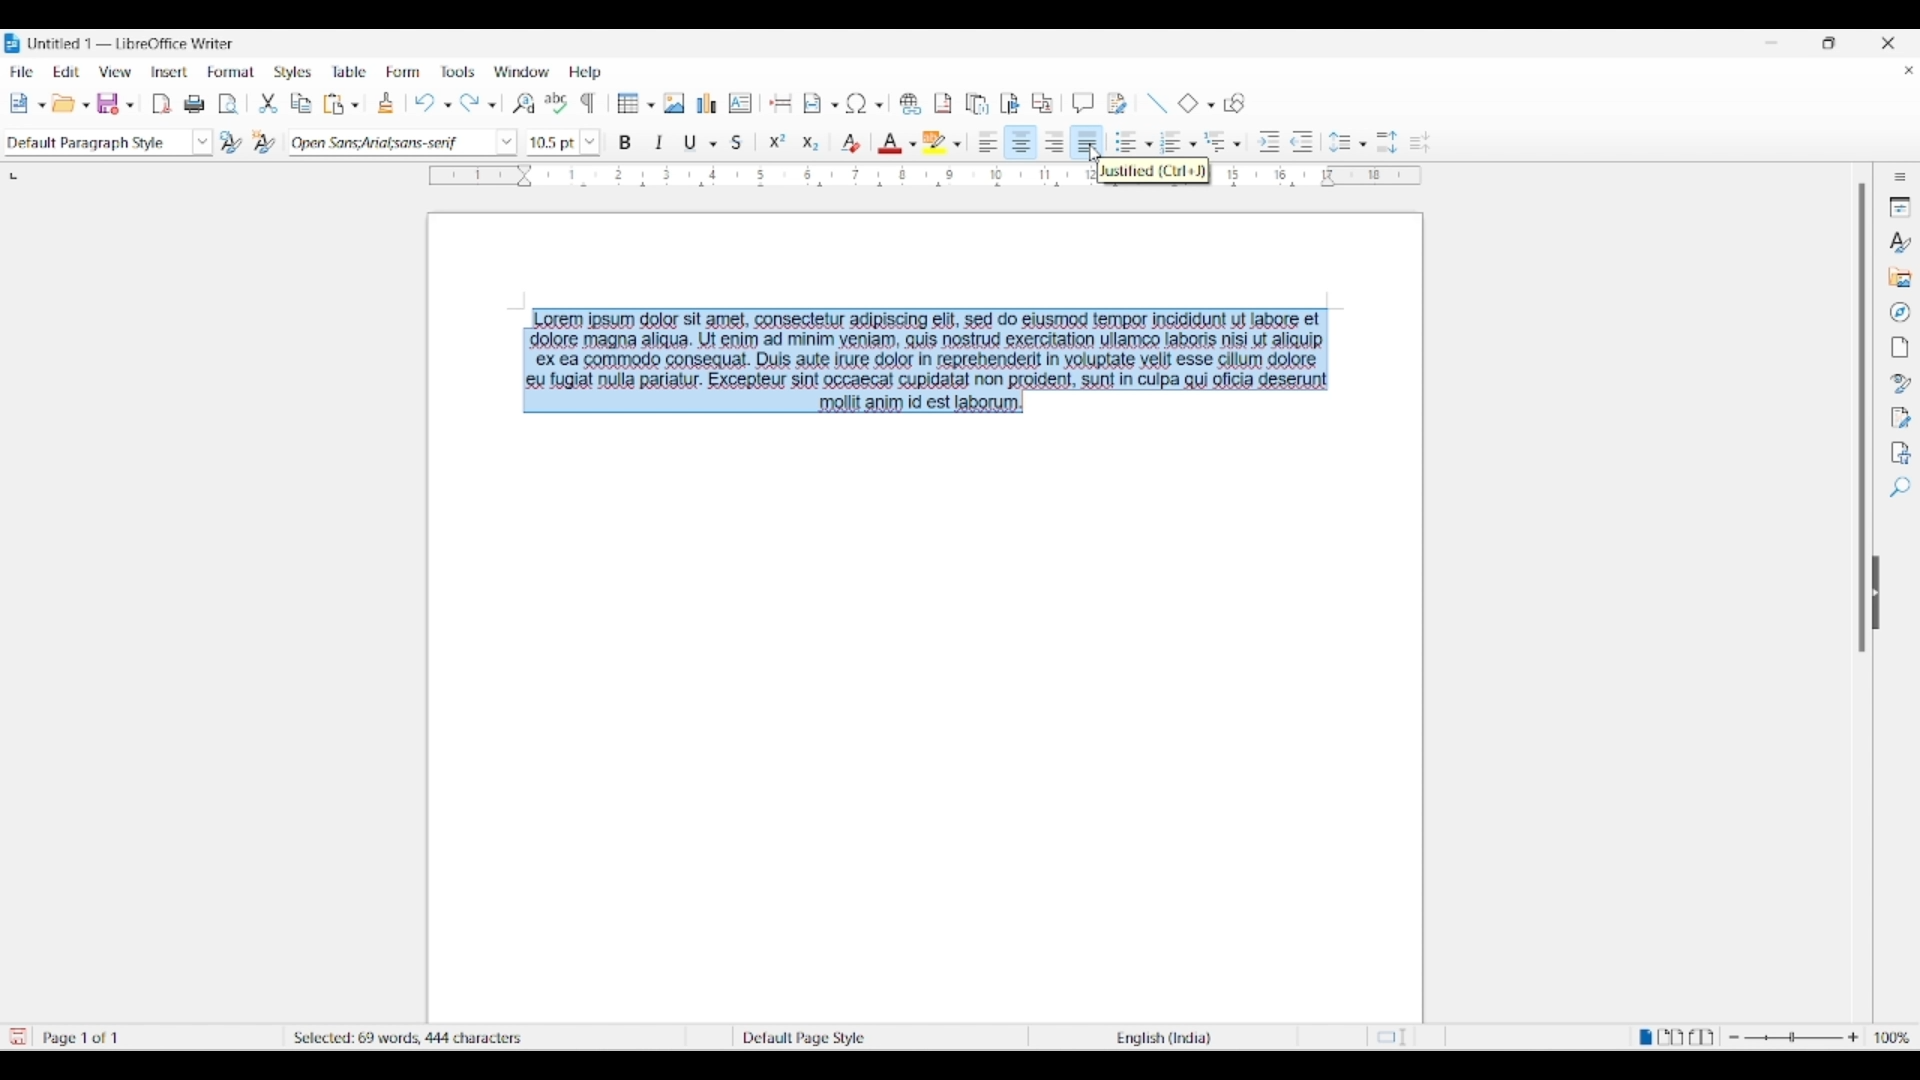 This screenshot has height=1080, width=1920. I want to click on Clear direct formatting, so click(851, 143).